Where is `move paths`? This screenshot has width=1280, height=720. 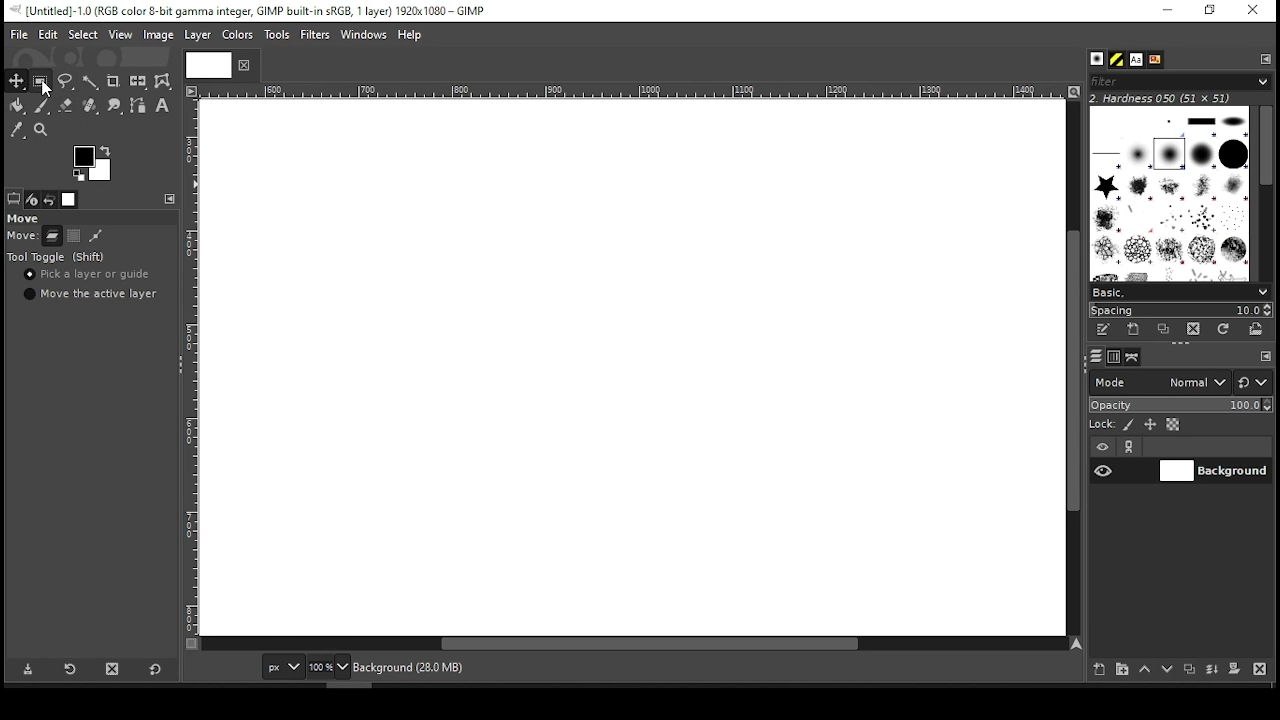
move paths is located at coordinates (94, 236).